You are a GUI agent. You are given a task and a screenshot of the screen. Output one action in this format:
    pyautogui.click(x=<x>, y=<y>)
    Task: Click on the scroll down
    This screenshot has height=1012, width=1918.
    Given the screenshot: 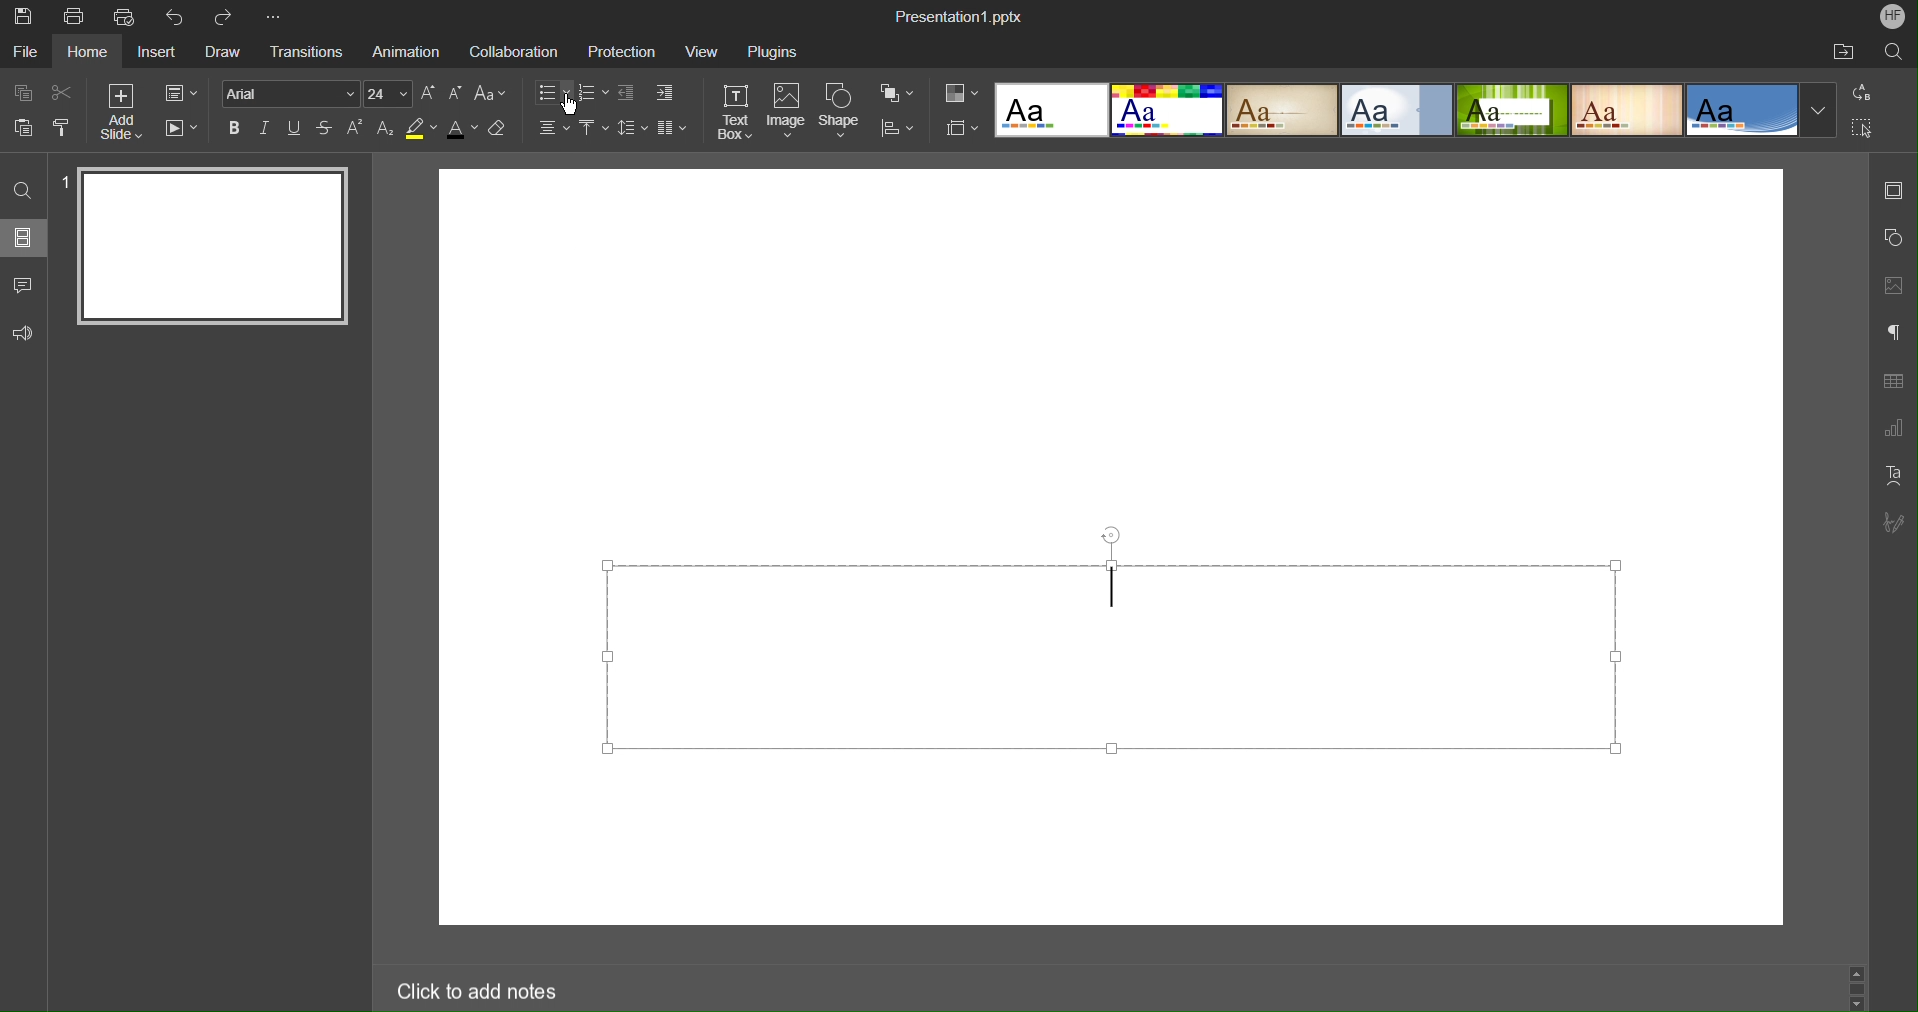 What is the action you would take?
    pyautogui.click(x=1856, y=1004)
    